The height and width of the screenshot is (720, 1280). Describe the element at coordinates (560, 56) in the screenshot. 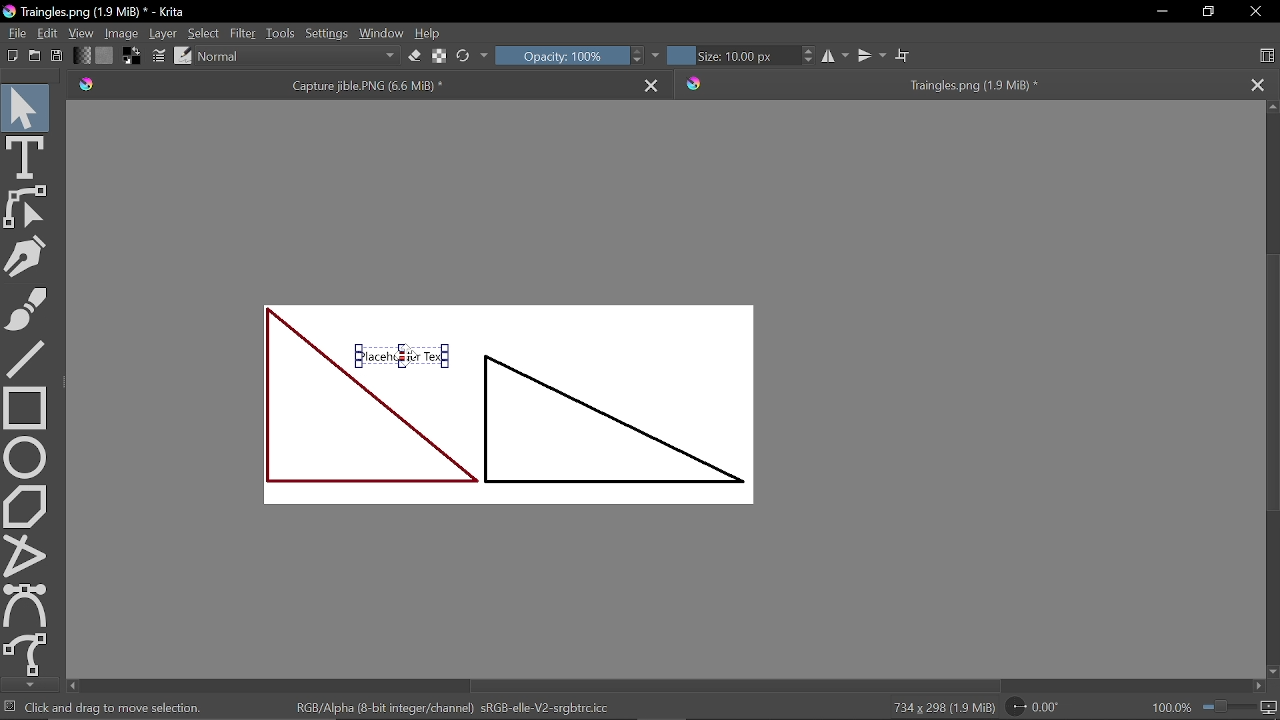

I see `Opacity: 100%` at that location.